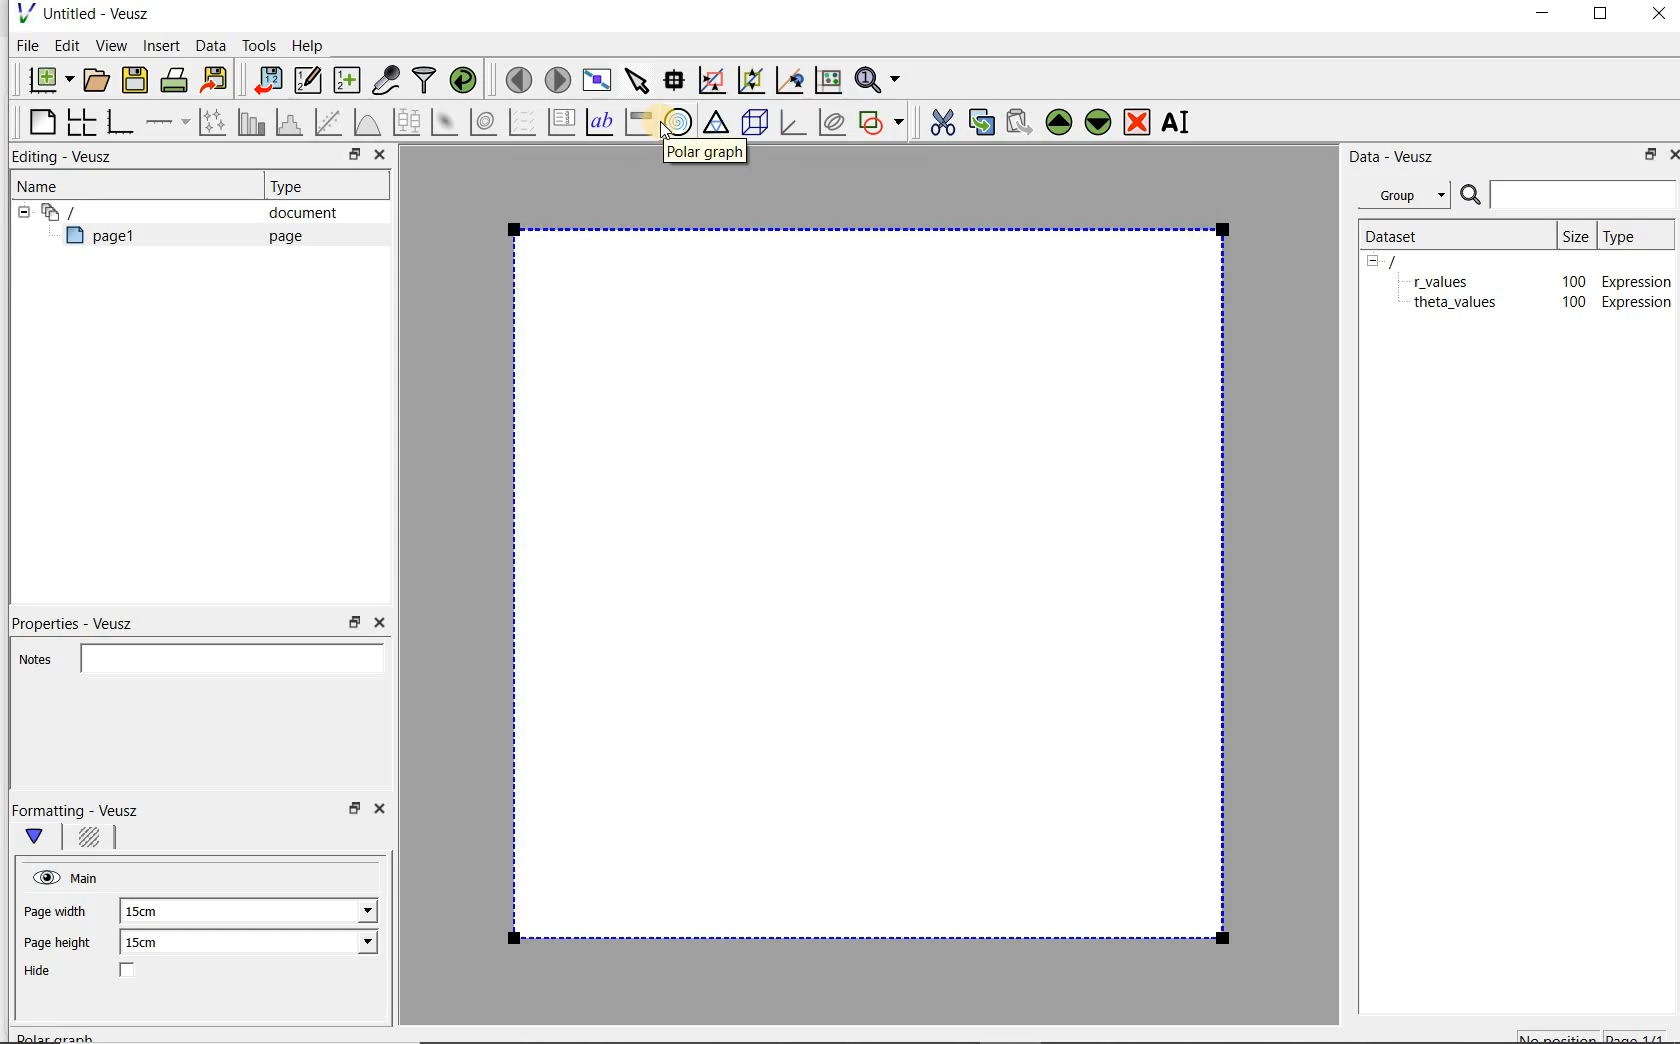  Describe the element at coordinates (1059, 122) in the screenshot. I see `Move the selected widget up` at that location.